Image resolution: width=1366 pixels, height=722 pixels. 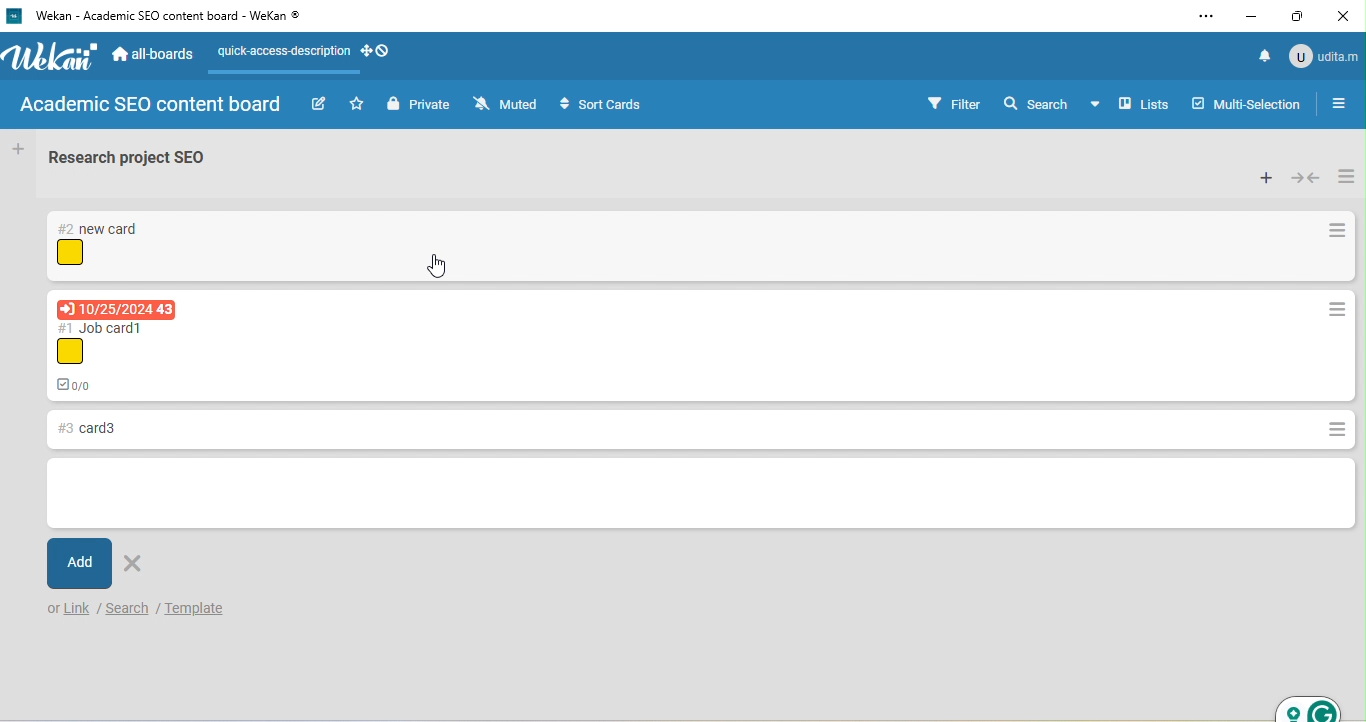 What do you see at coordinates (17, 149) in the screenshot?
I see `add list` at bounding box center [17, 149].